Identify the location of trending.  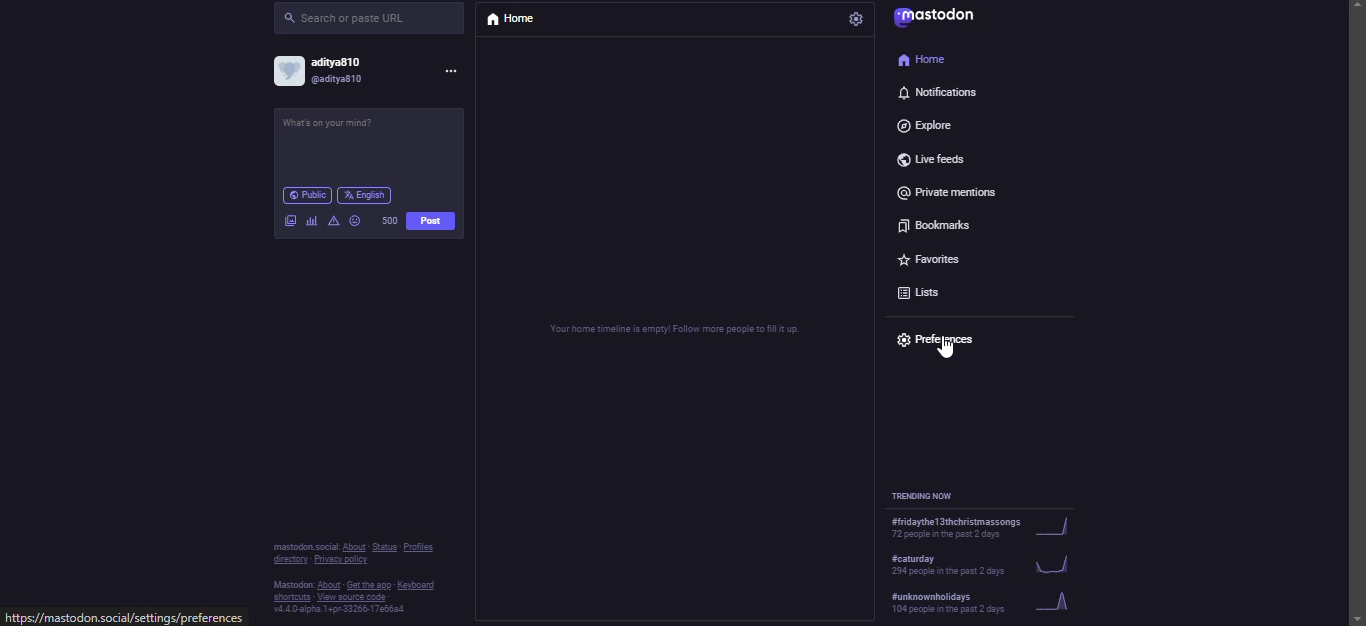
(987, 529).